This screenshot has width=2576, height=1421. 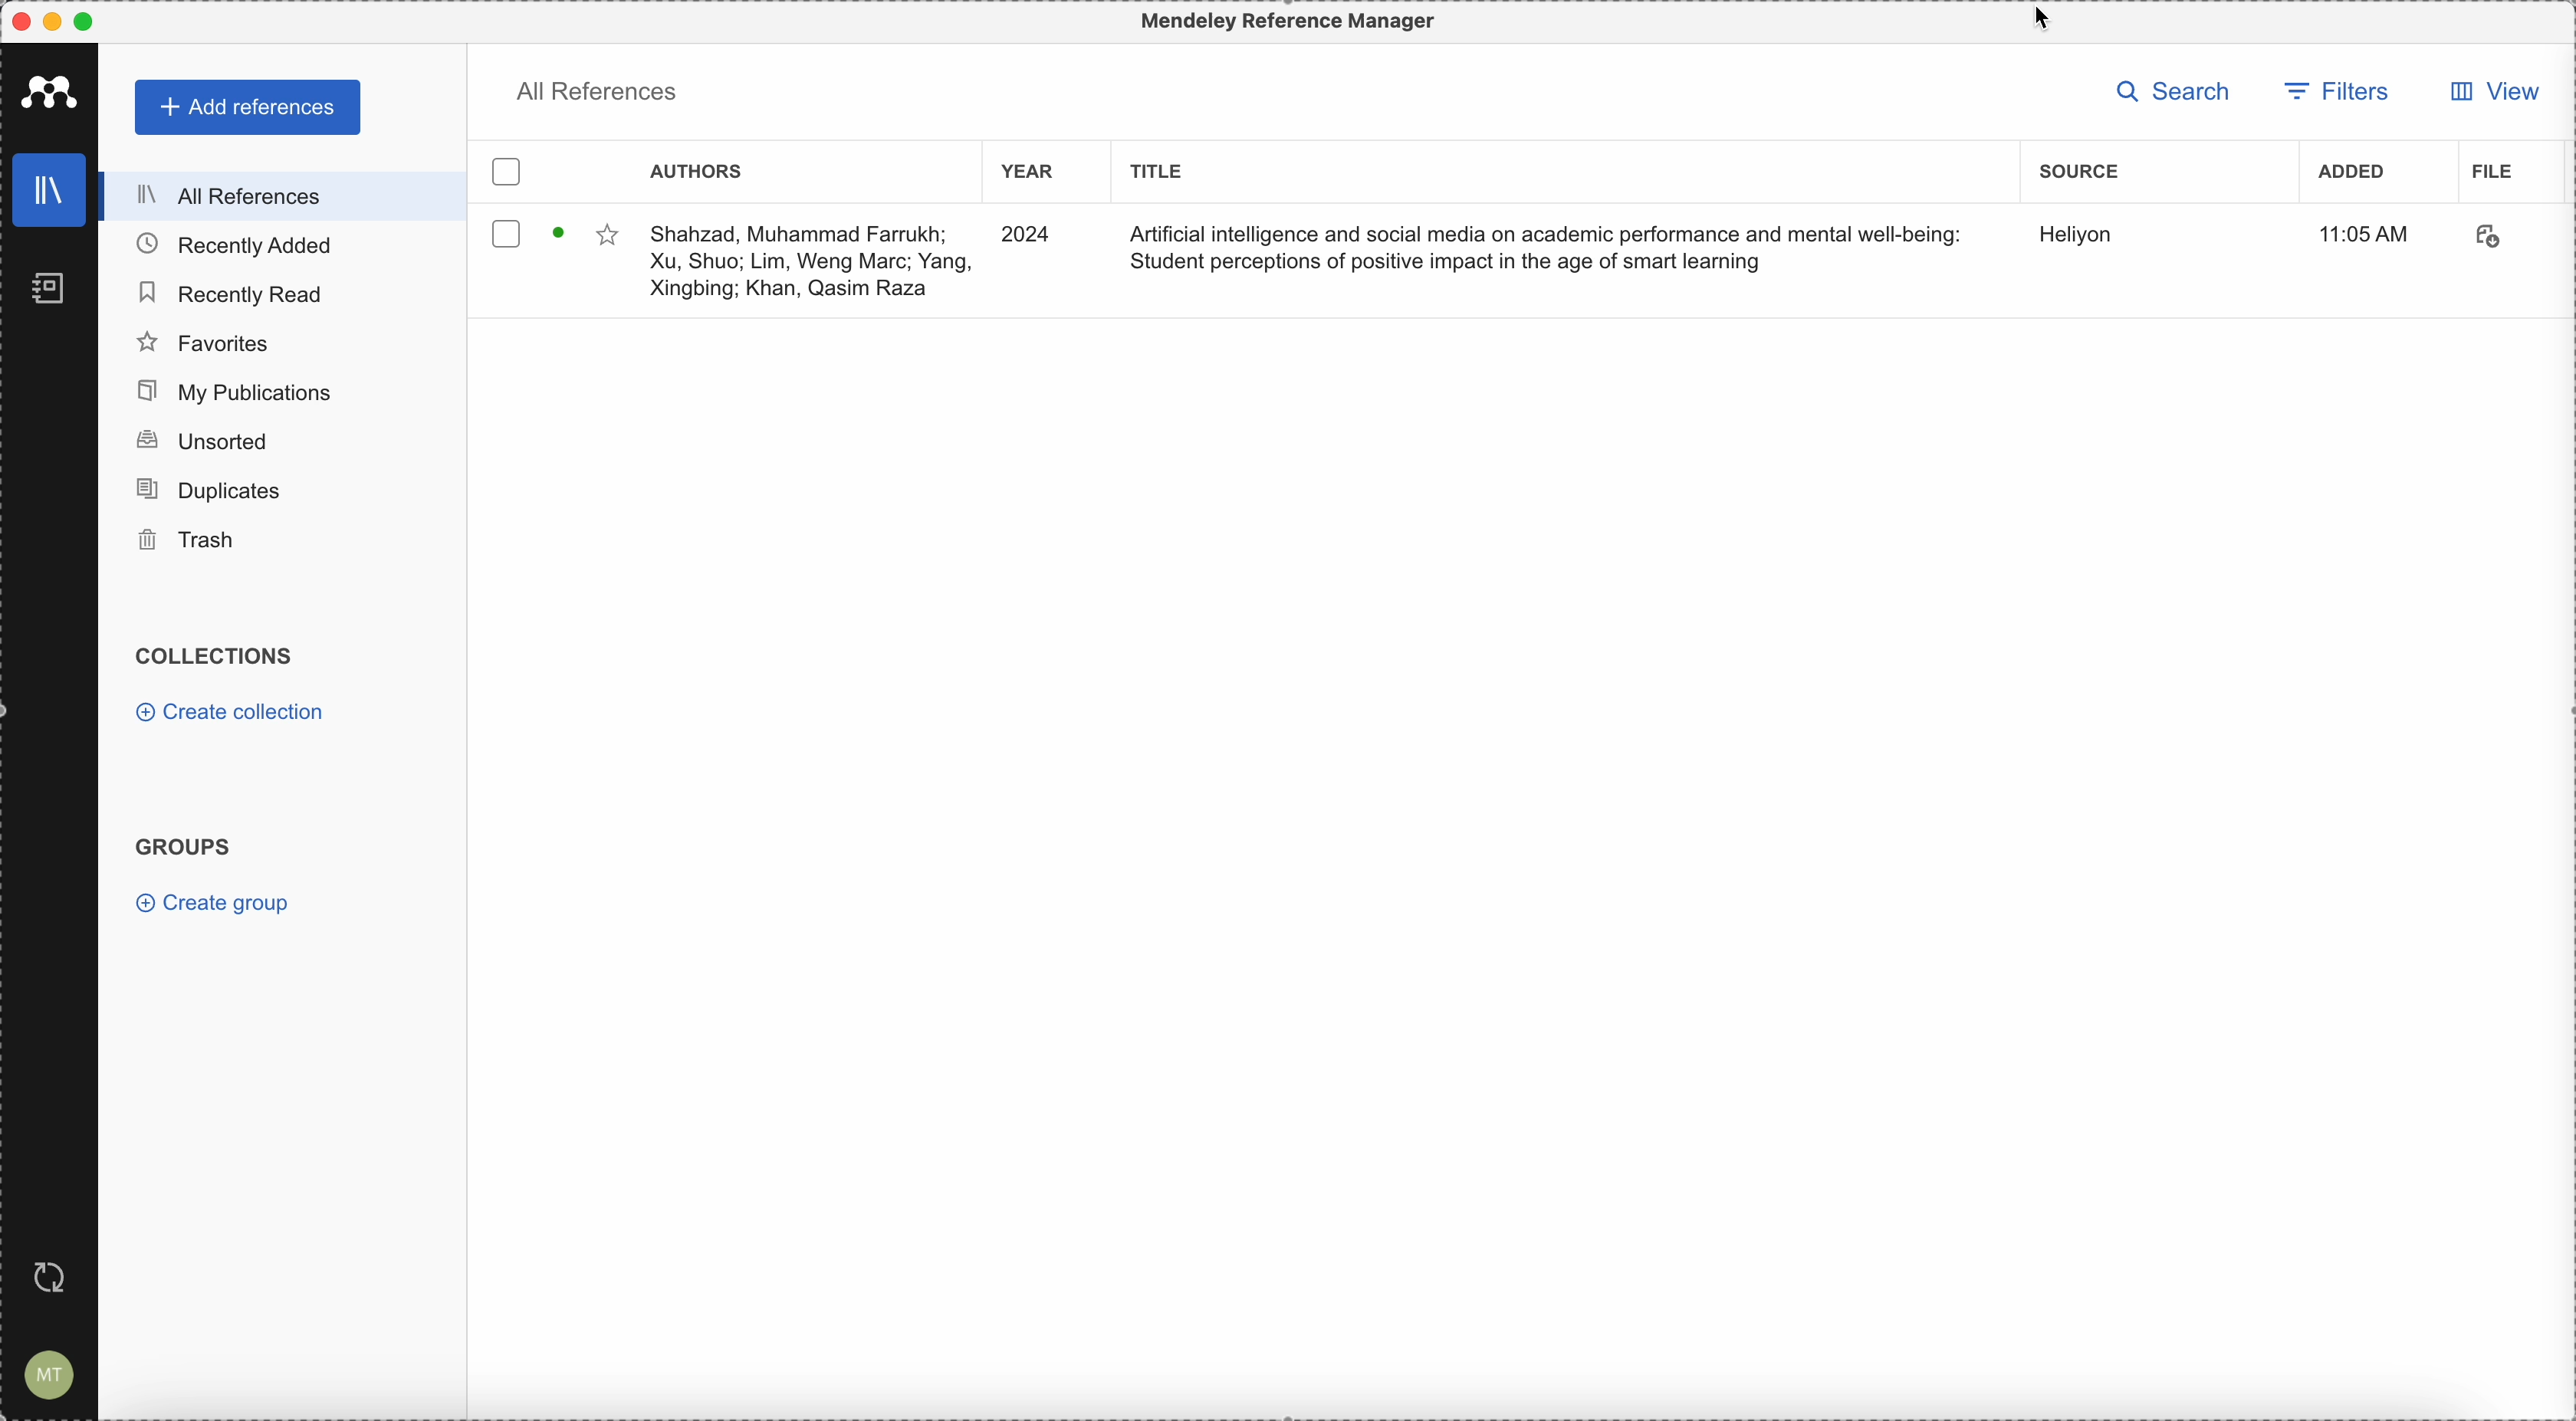 I want to click on library, so click(x=50, y=190).